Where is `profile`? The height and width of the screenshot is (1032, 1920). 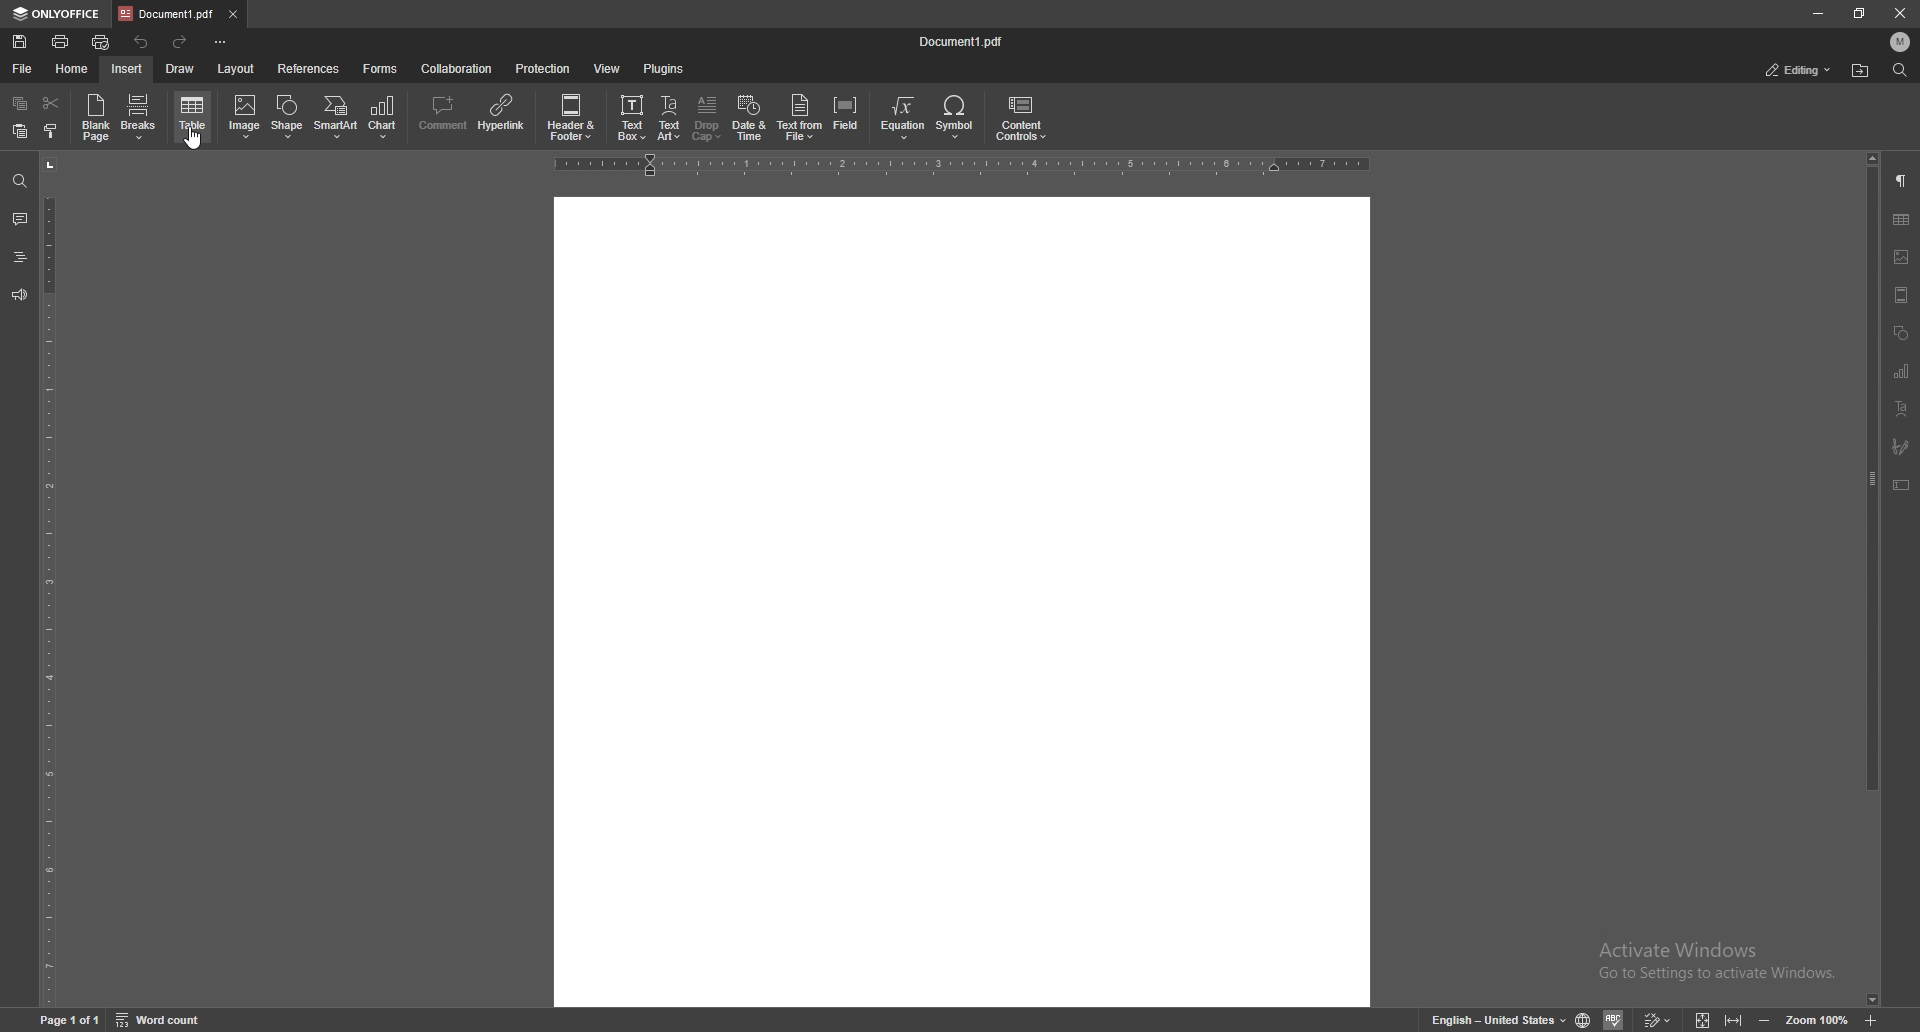 profile is located at coordinates (1902, 41).